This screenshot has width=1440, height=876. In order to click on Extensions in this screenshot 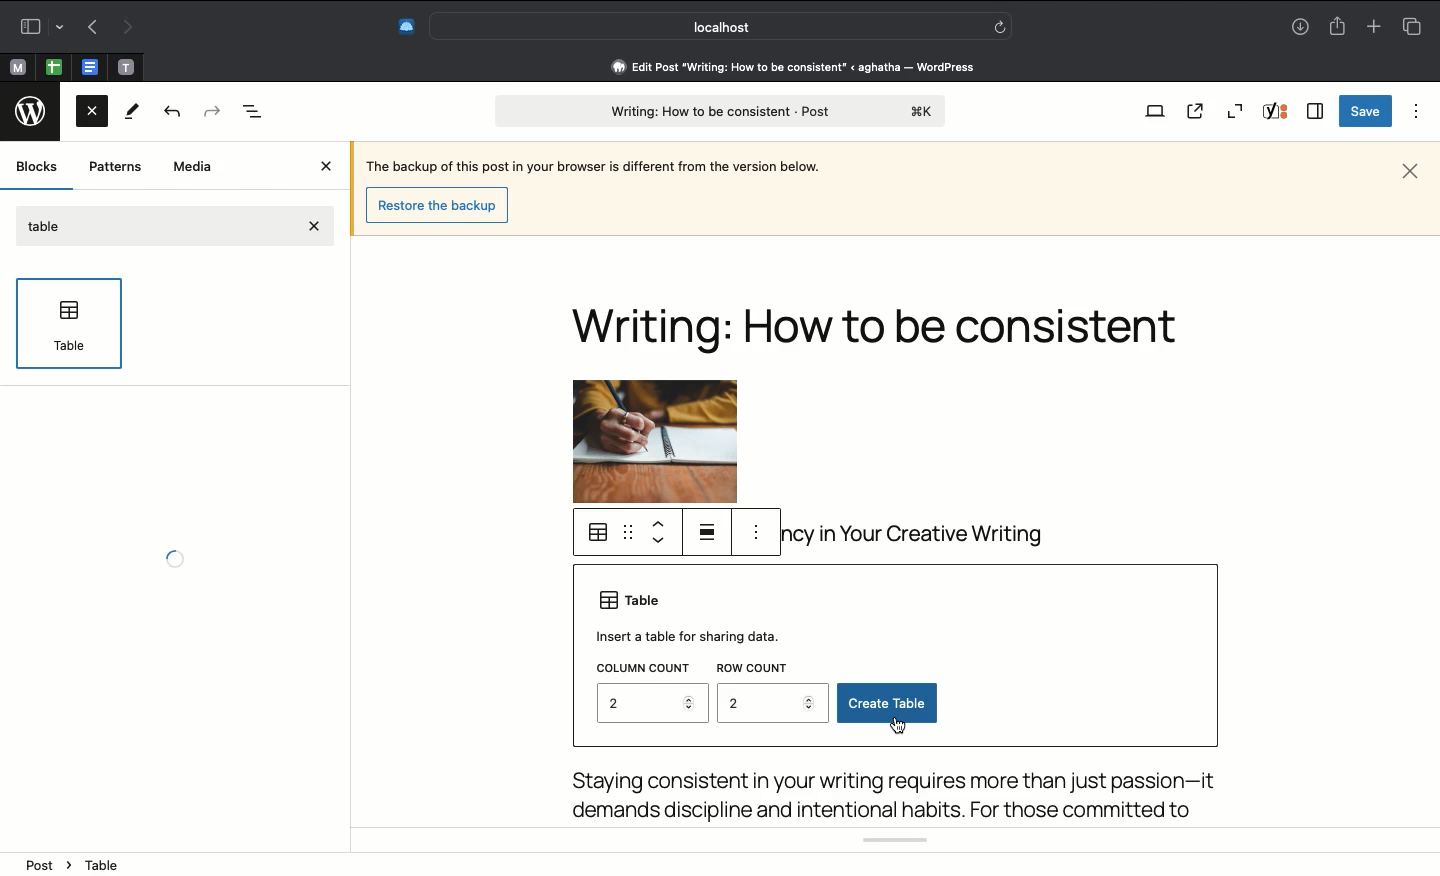, I will do `click(395, 28)`.